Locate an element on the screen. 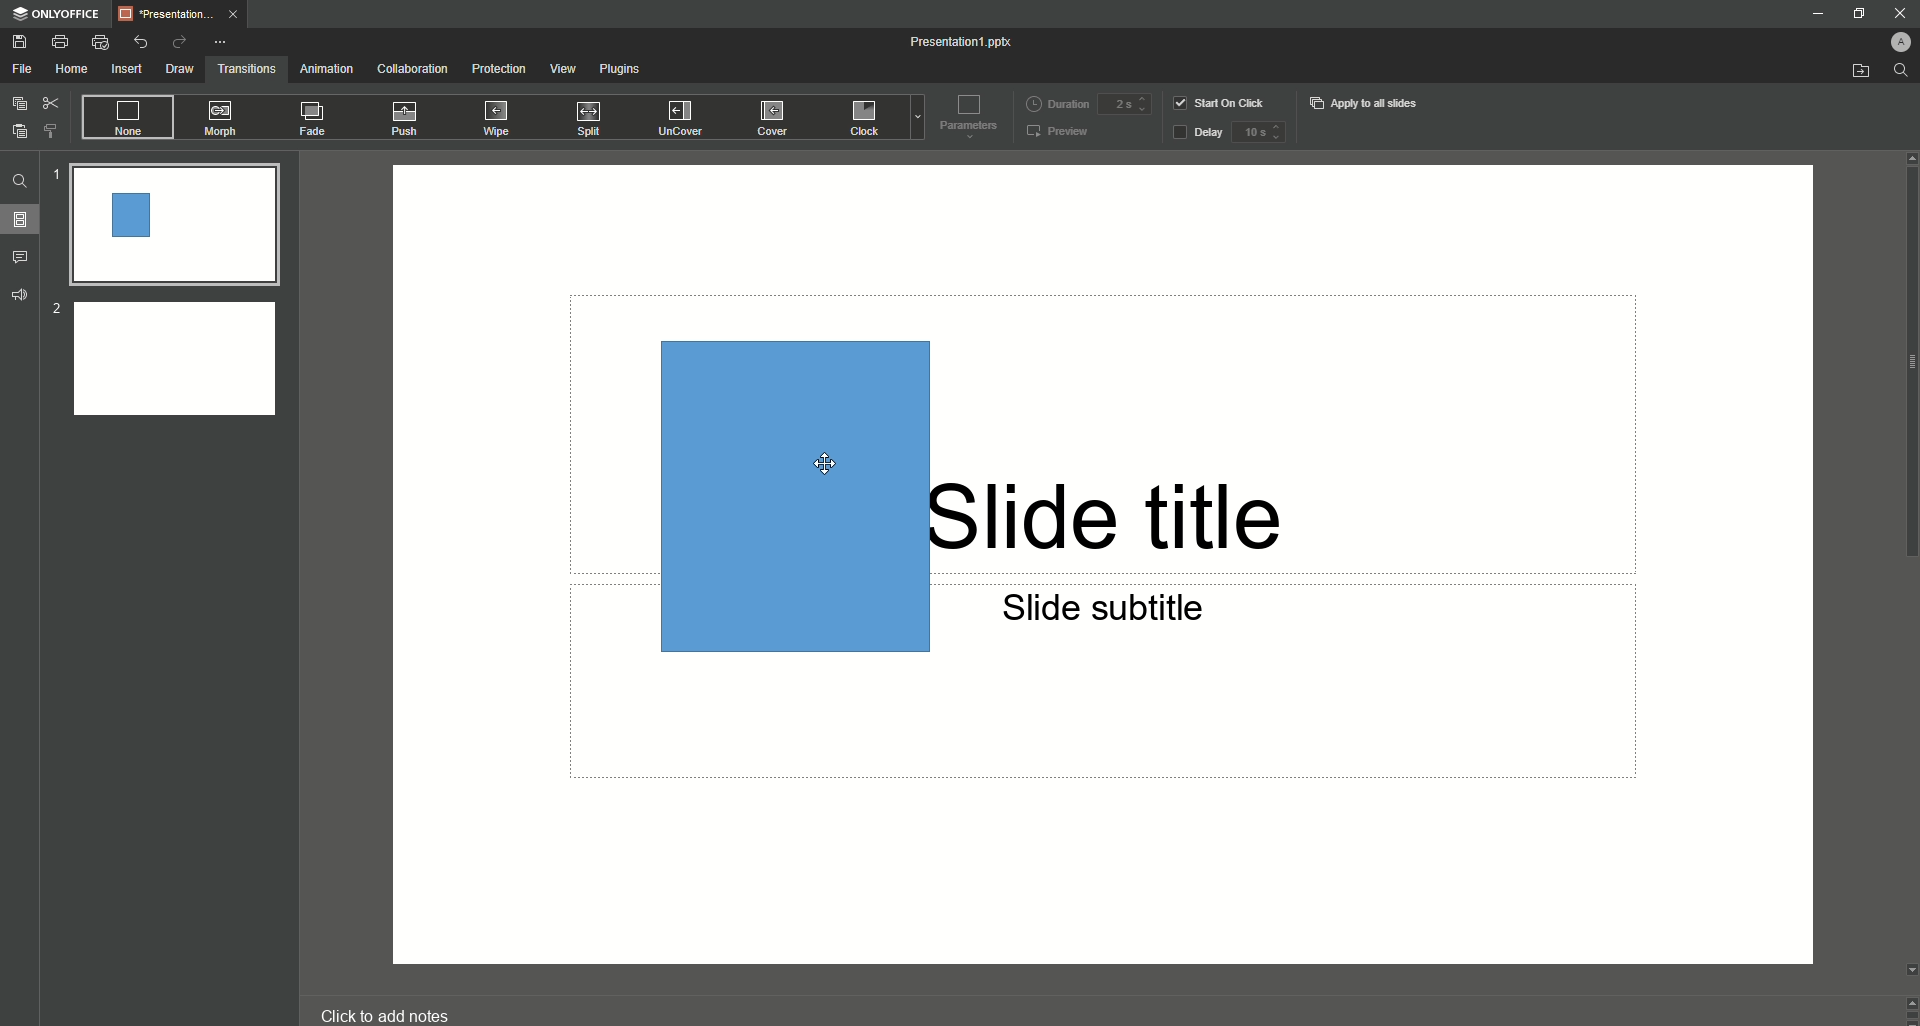  Parameters is located at coordinates (966, 120).